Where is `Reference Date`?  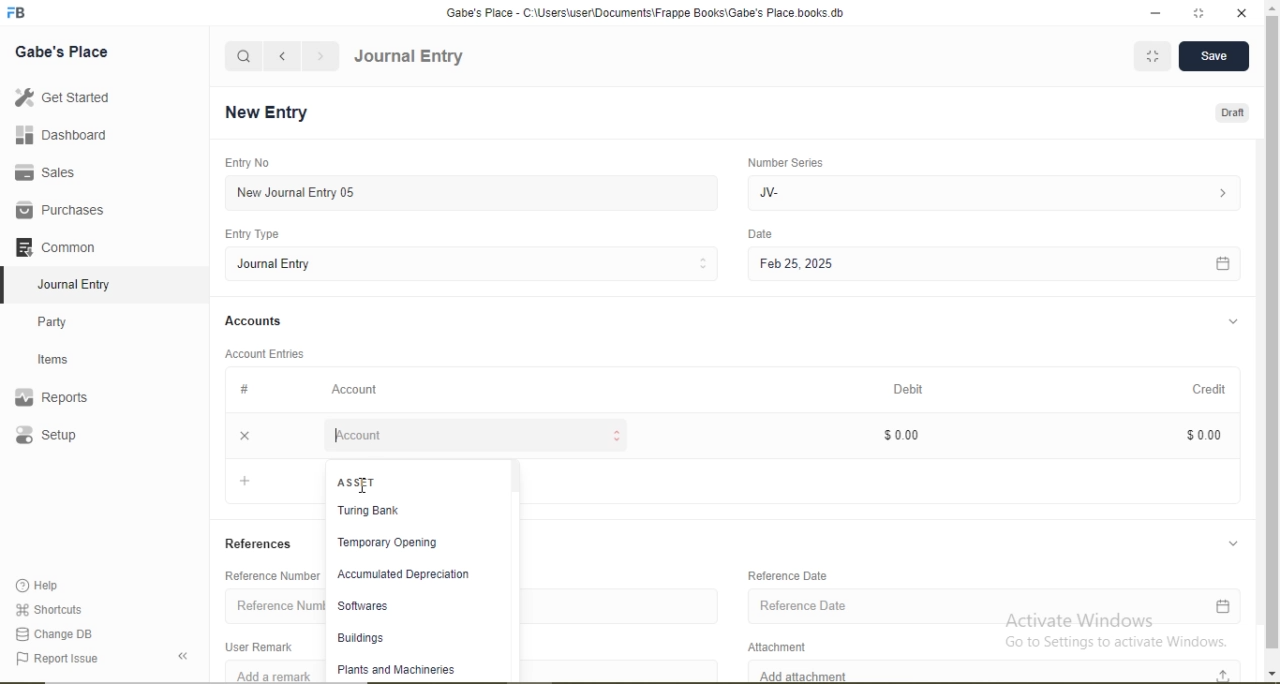
Reference Date is located at coordinates (798, 575).